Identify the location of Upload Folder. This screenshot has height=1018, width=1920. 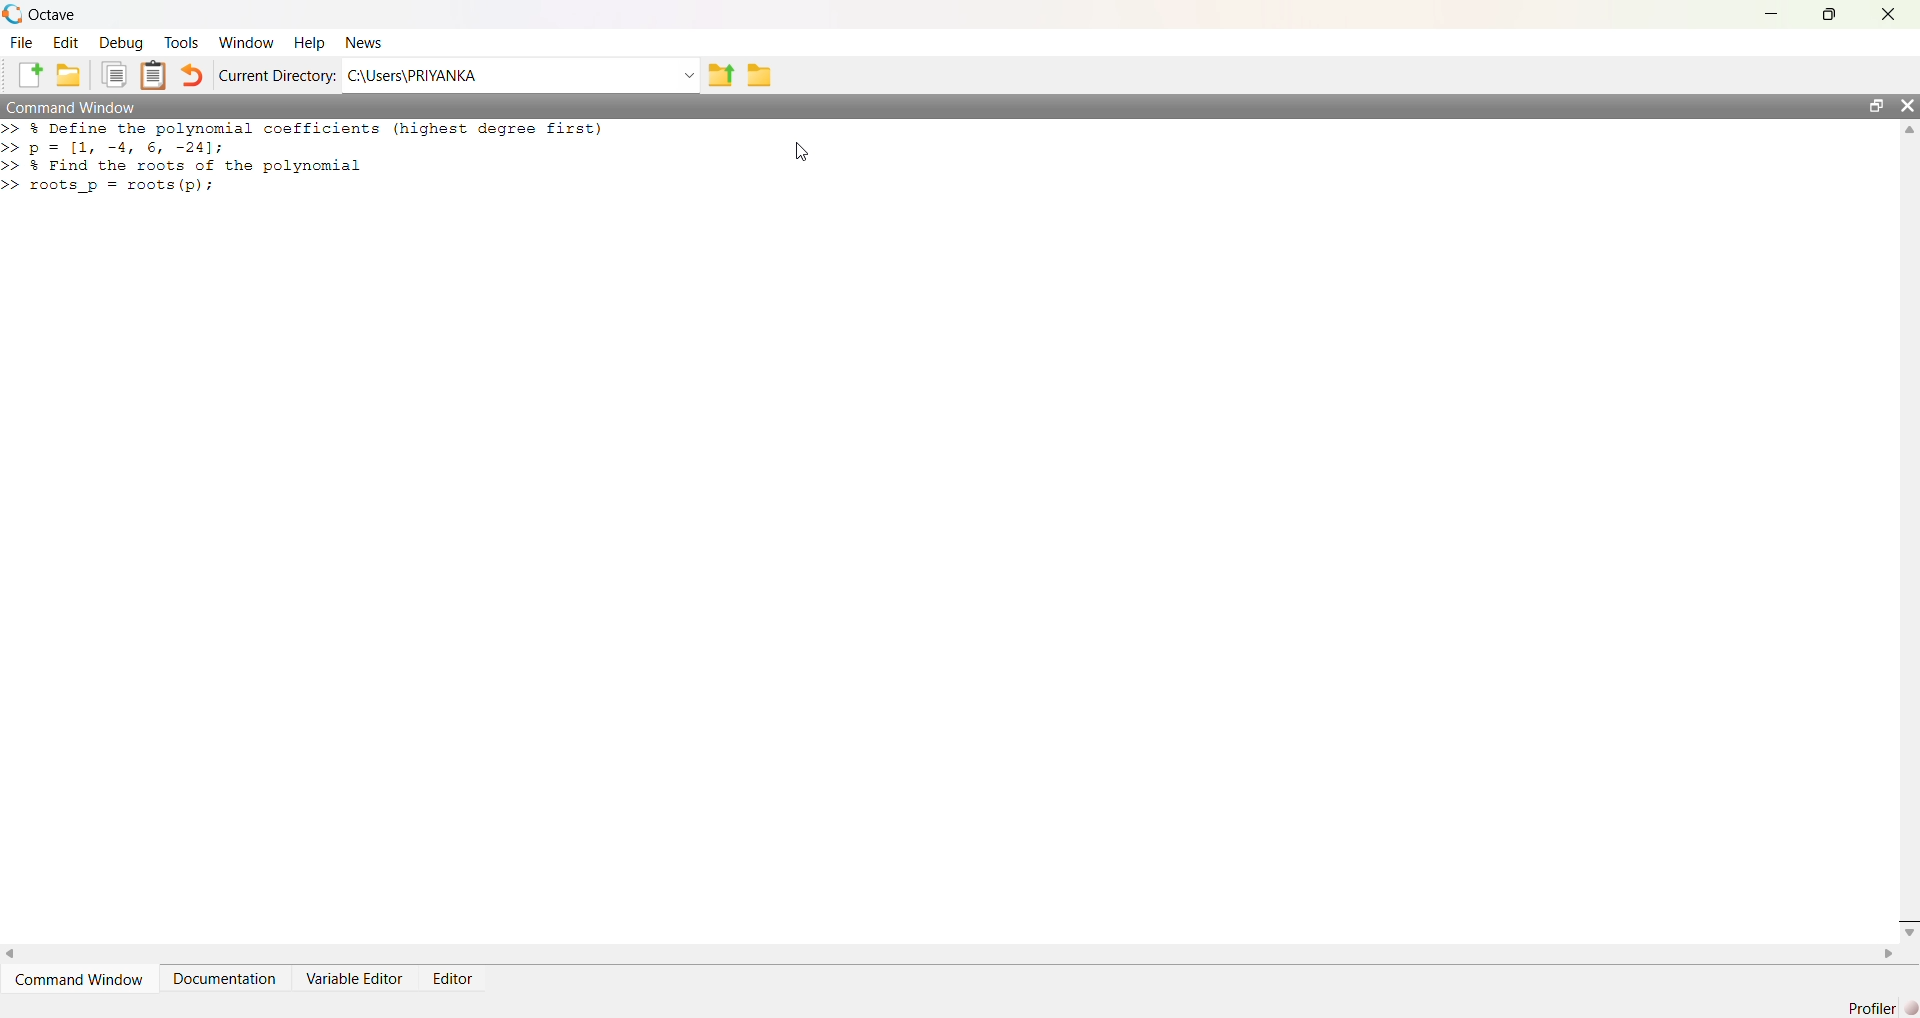
(722, 76).